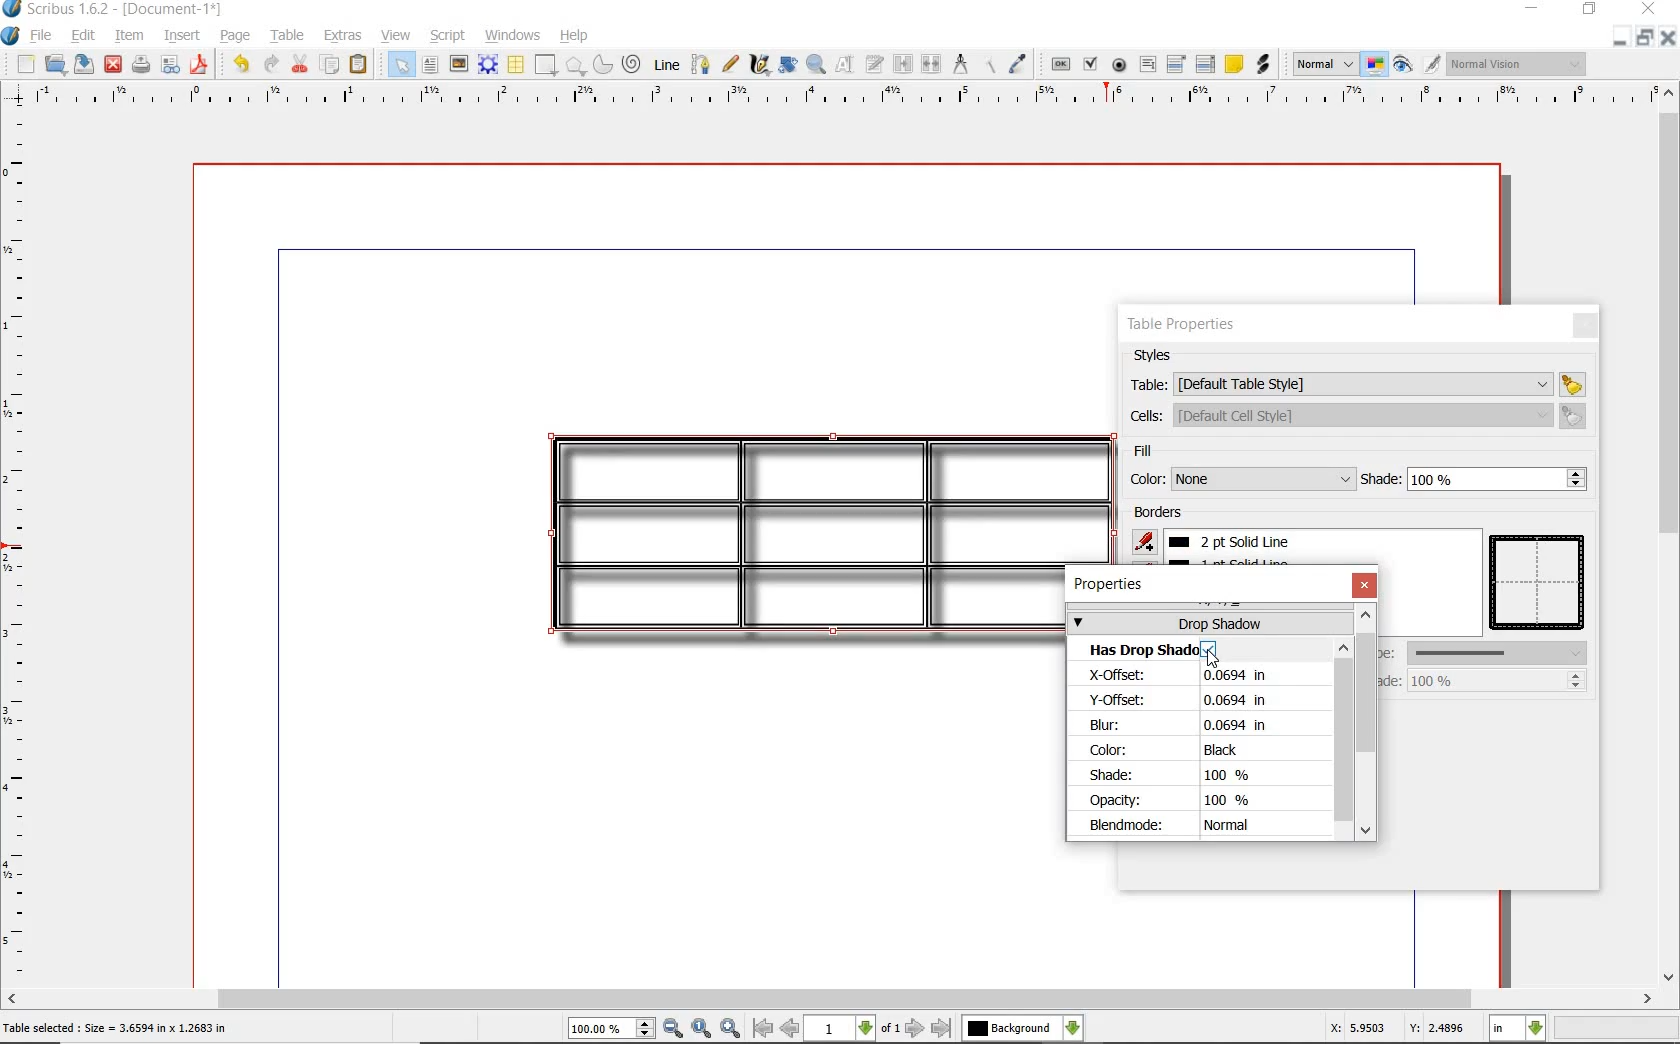 This screenshot has width=1680, height=1044. What do you see at coordinates (20, 546) in the screenshot?
I see `ruler` at bounding box center [20, 546].